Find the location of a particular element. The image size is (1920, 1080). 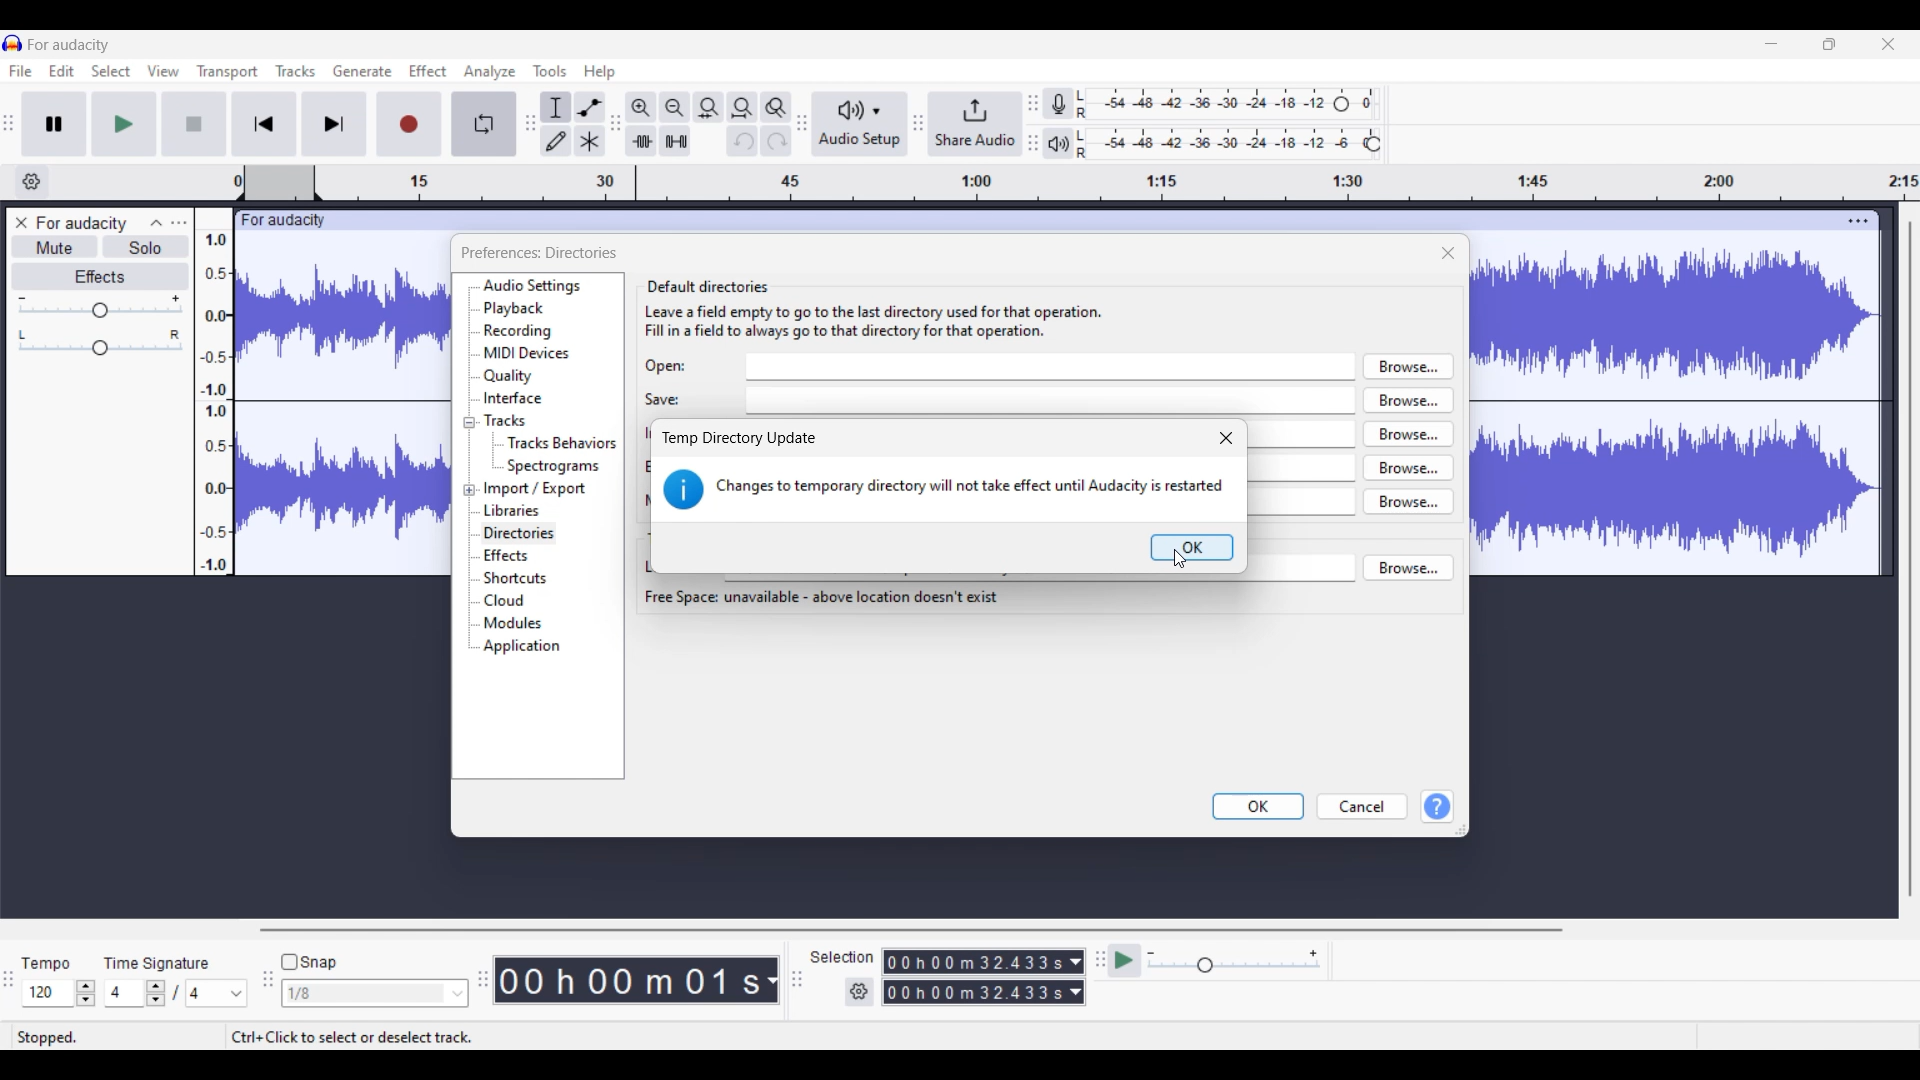

Measurement is located at coordinates (772, 981).